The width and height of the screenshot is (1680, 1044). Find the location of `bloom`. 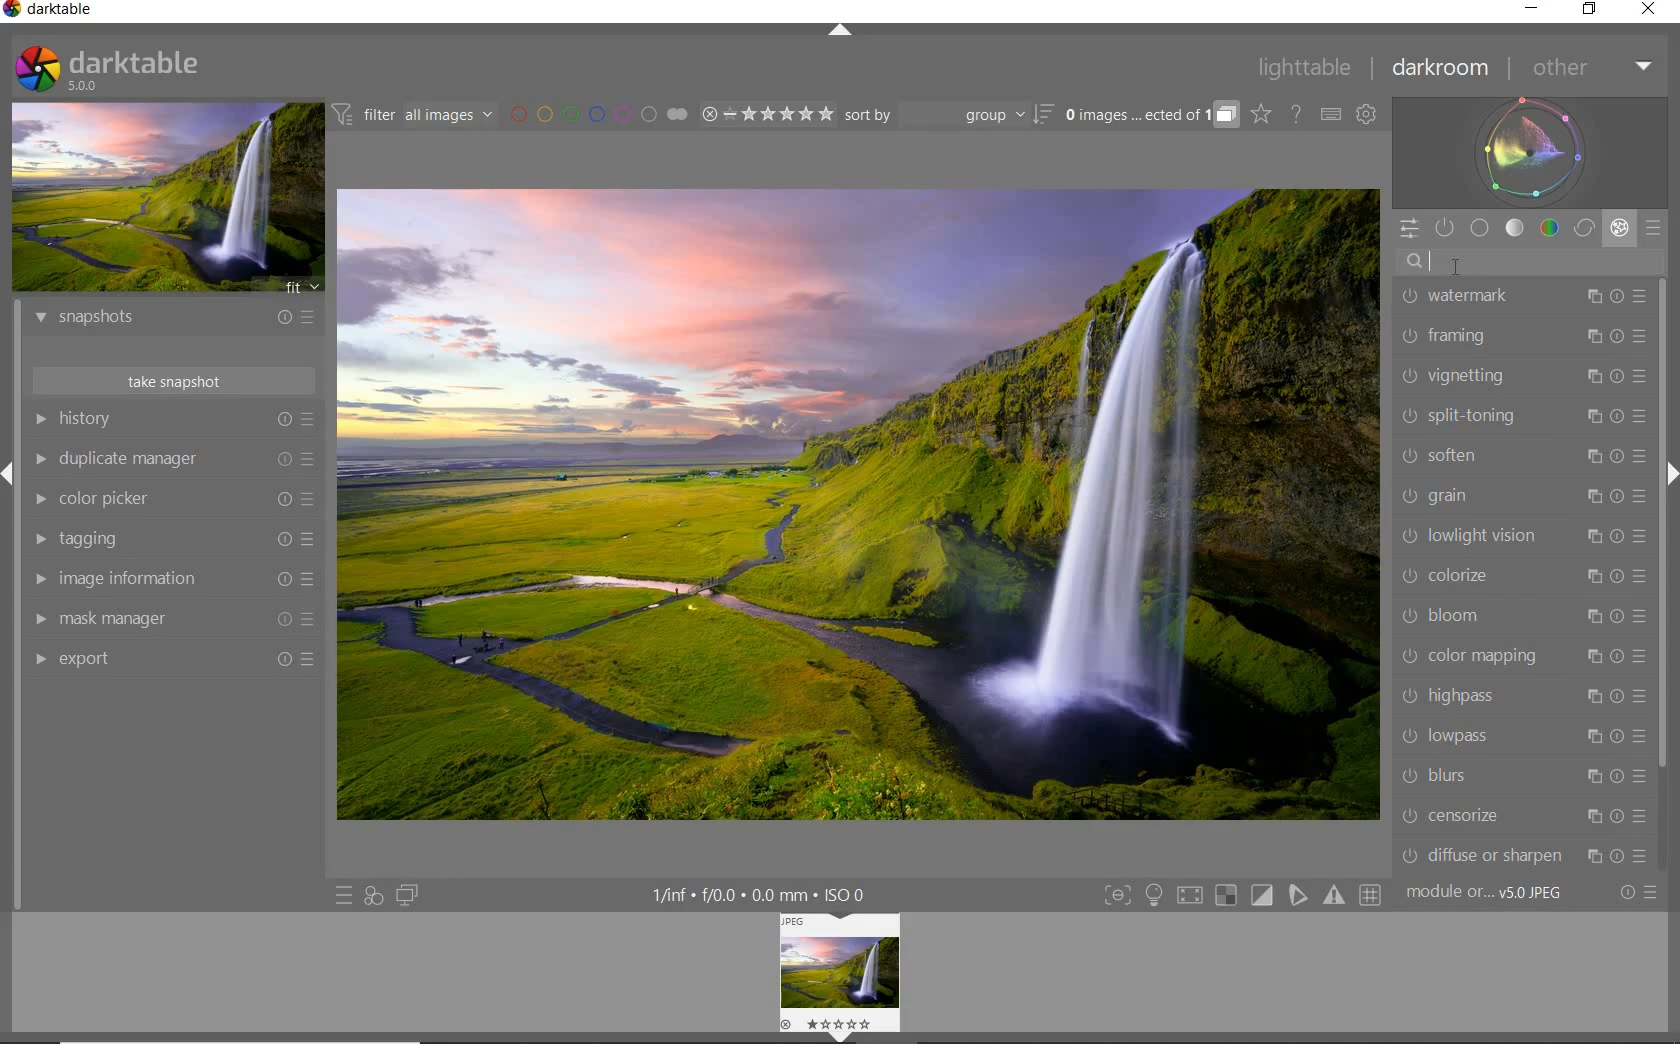

bloom is located at coordinates (1523, 617).